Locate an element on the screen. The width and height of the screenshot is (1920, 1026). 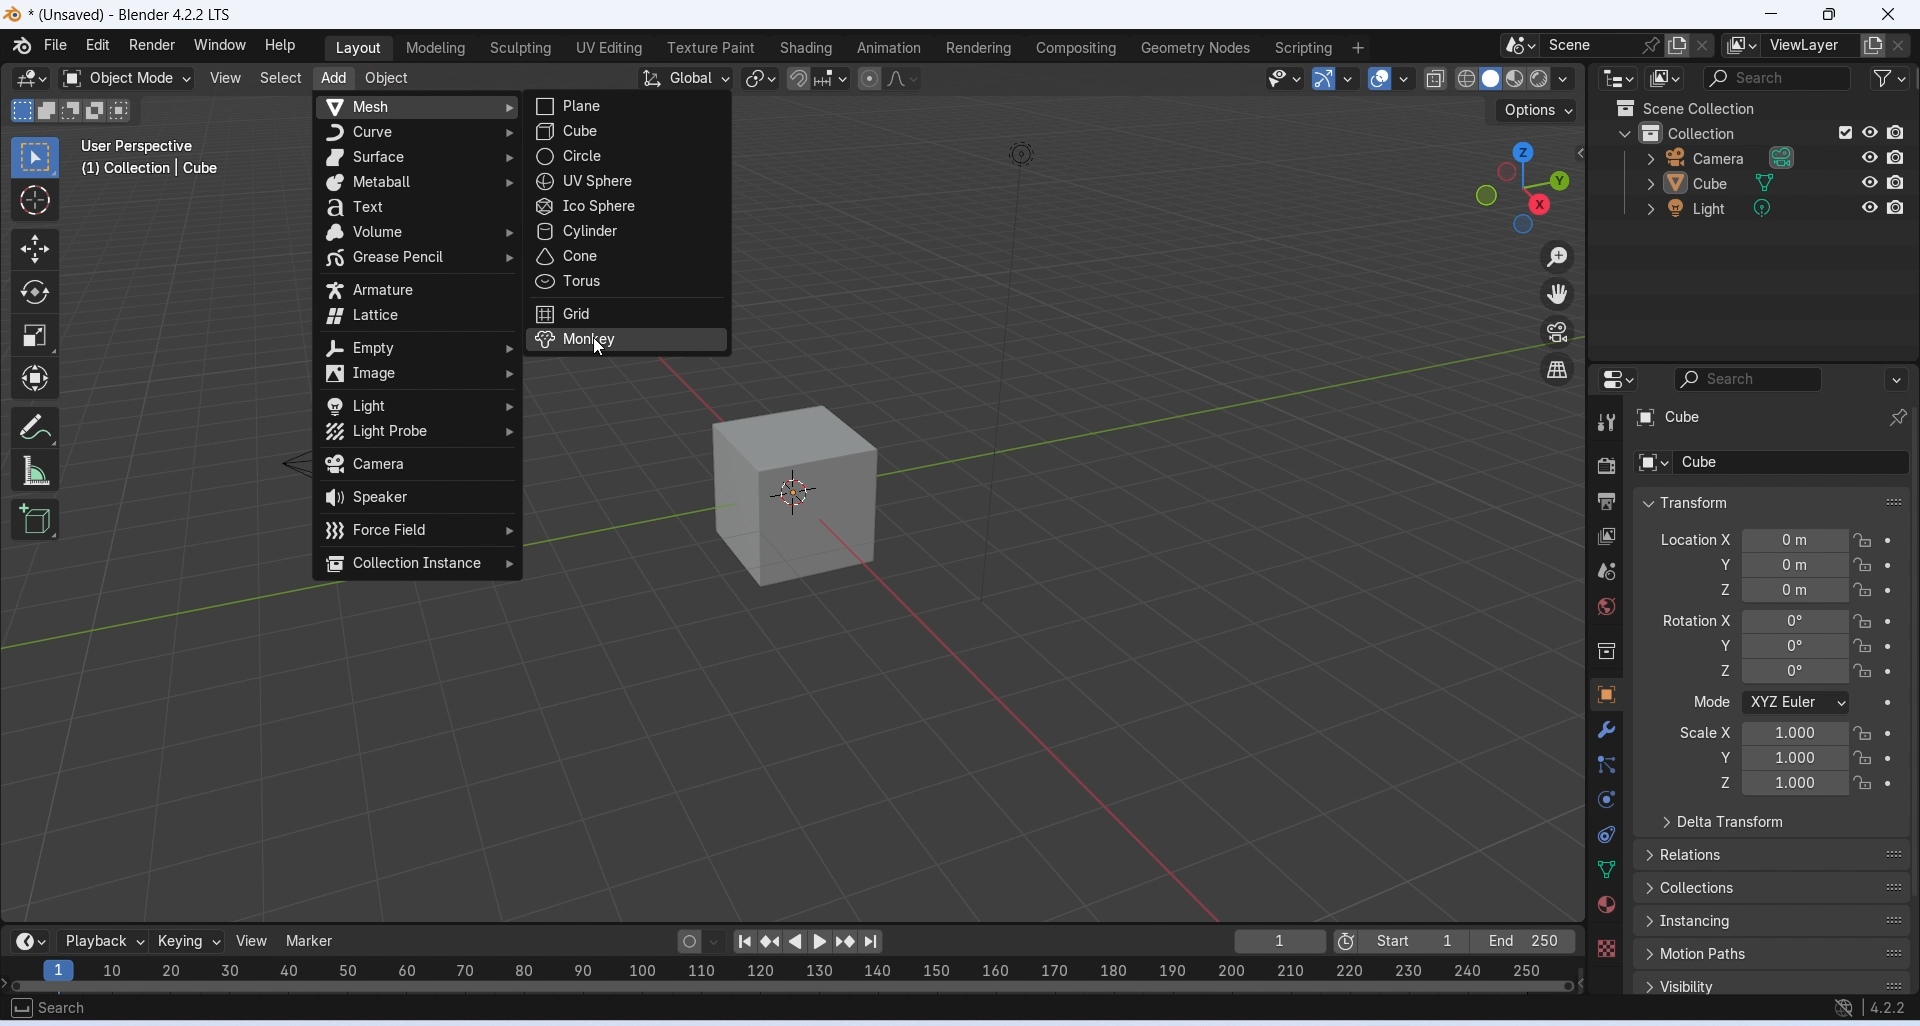
select is located at coordinates (279, 78).